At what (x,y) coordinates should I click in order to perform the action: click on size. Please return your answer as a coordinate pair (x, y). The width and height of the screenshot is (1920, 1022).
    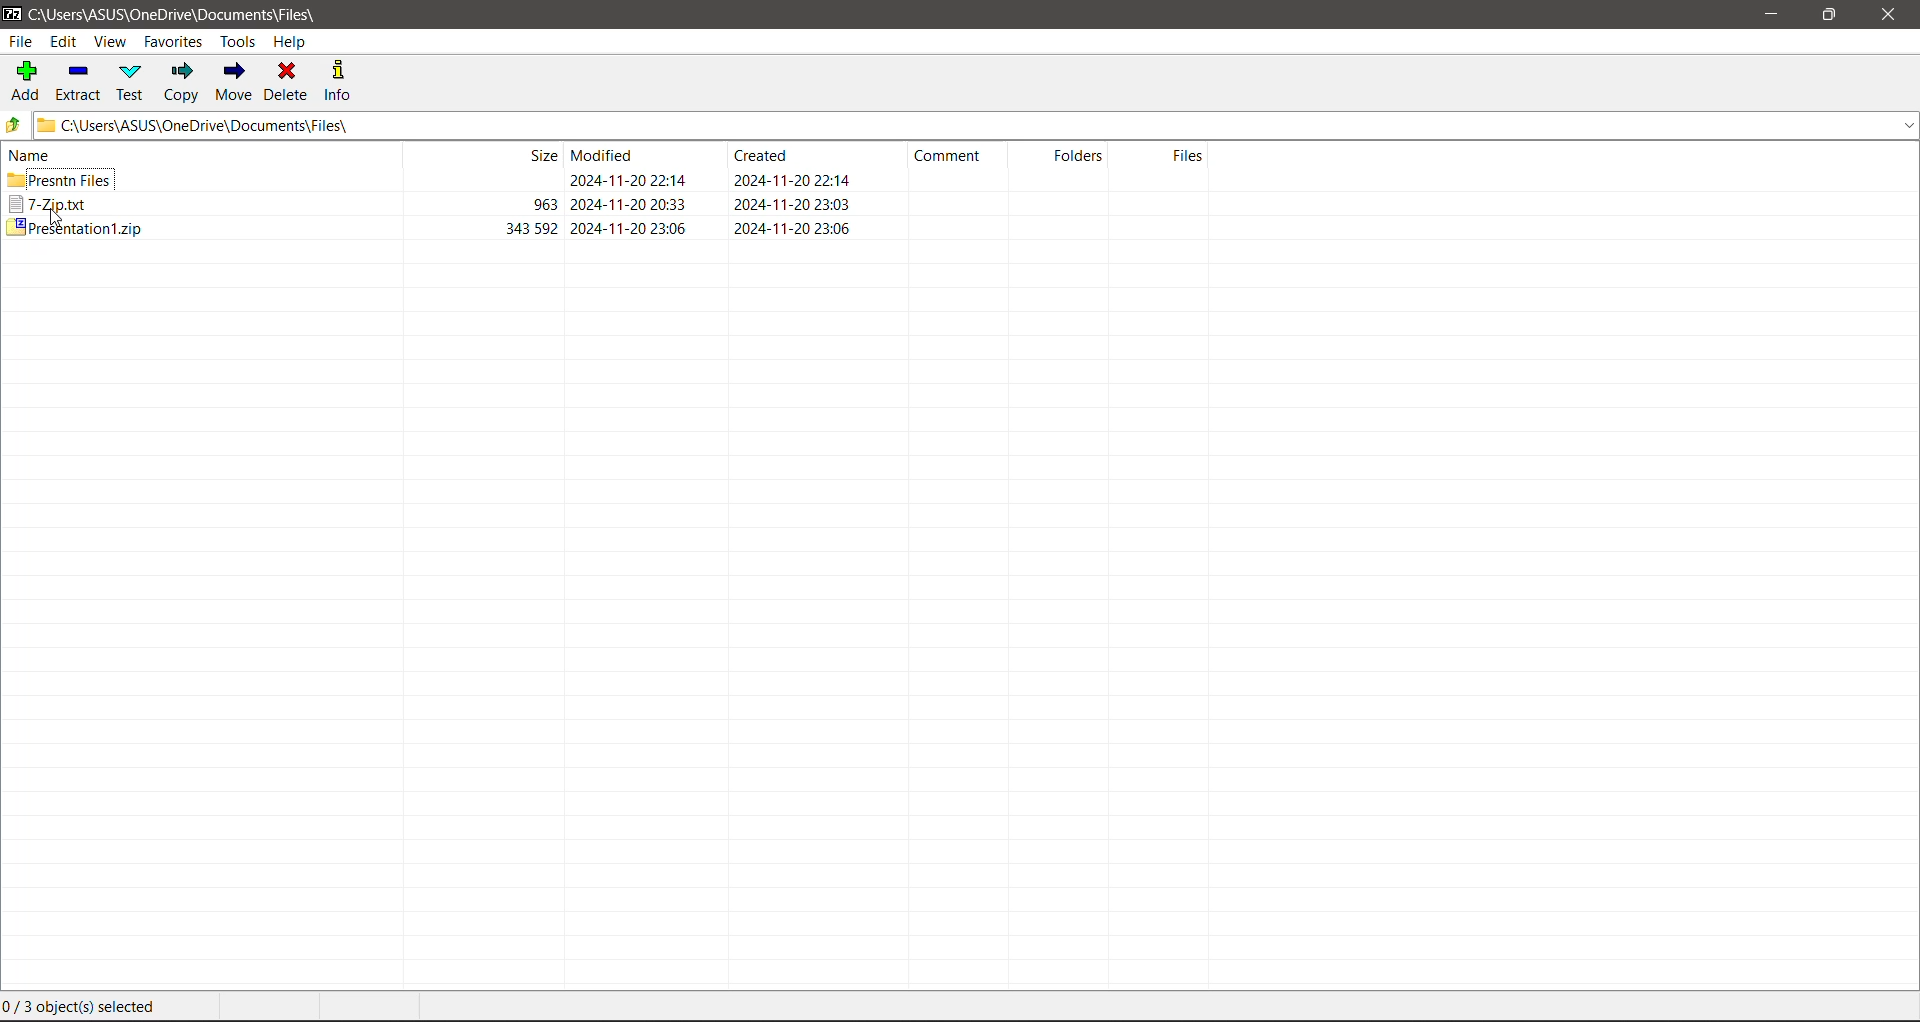
    Looking at the image, I should click on (527, 195).